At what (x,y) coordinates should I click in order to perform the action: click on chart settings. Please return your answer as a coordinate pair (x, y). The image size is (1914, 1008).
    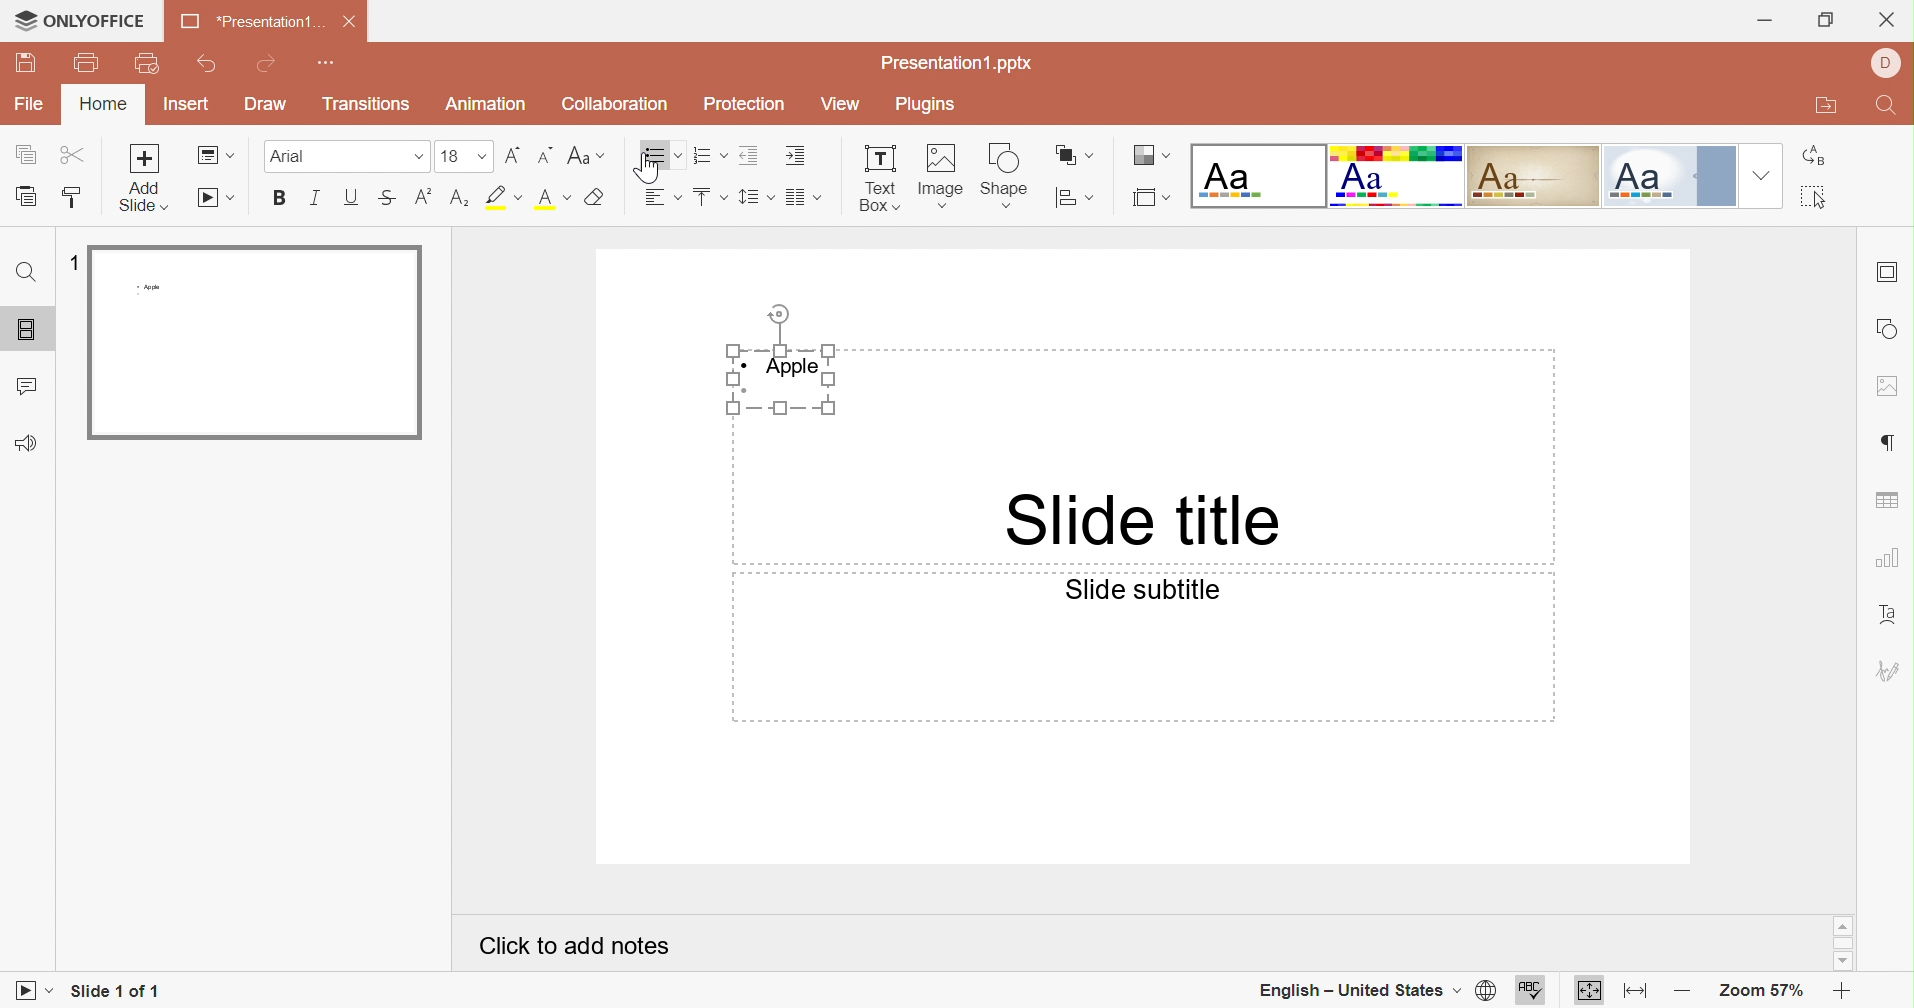
    Looking at the image, I should click on (1887, 563).